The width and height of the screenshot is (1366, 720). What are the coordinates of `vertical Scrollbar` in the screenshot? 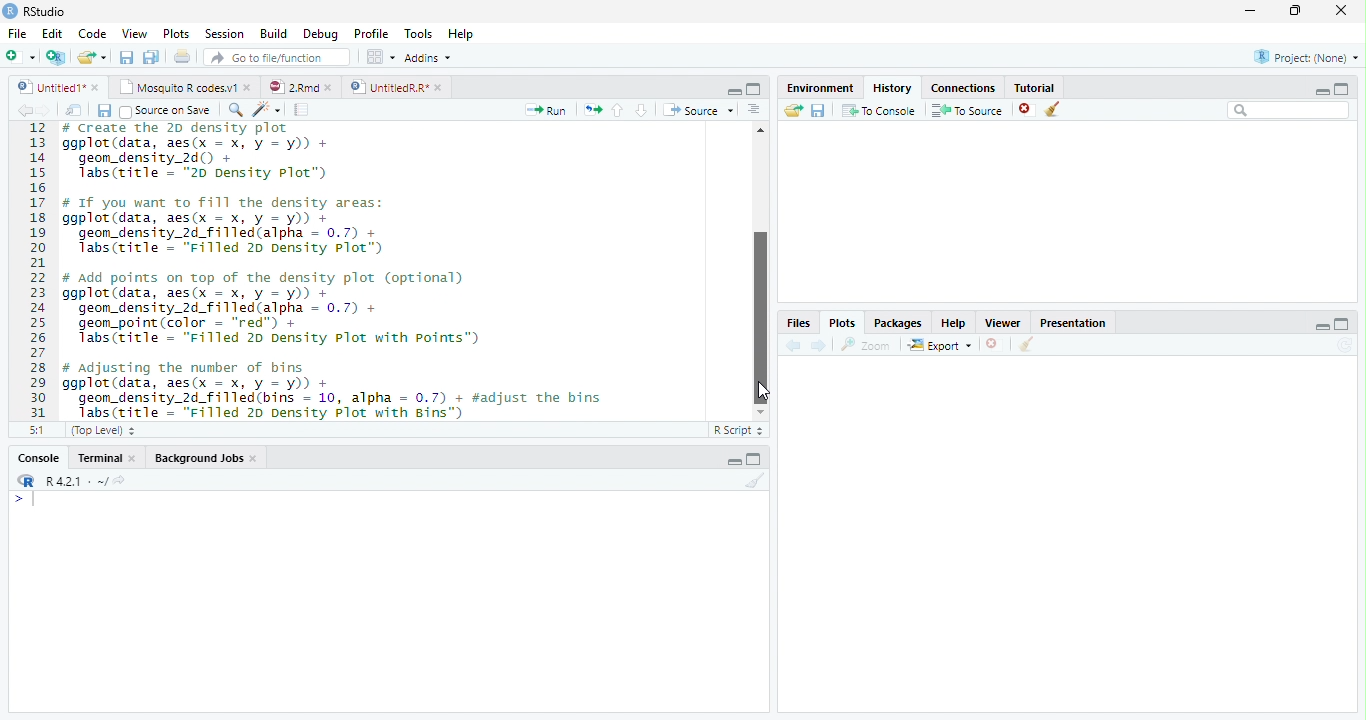 It's located at (761, 317).